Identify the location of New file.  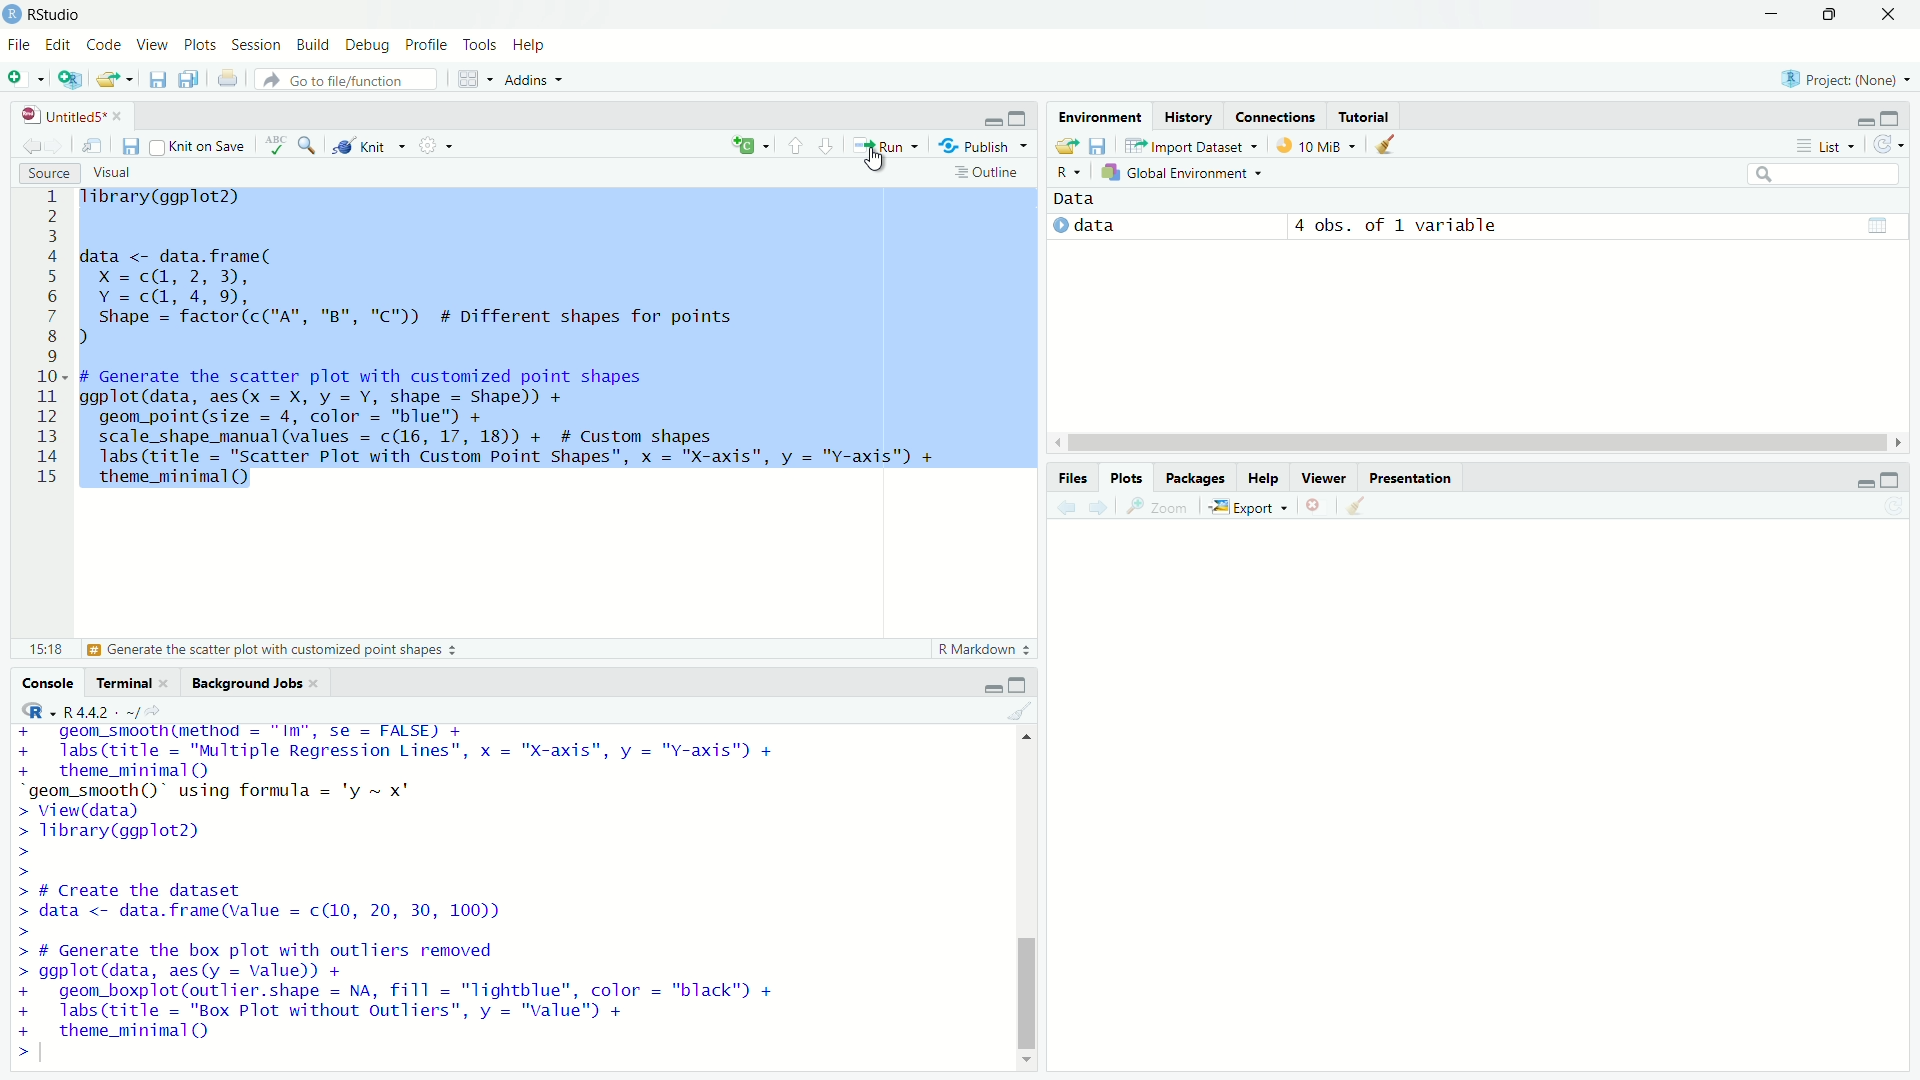
(25, 79).